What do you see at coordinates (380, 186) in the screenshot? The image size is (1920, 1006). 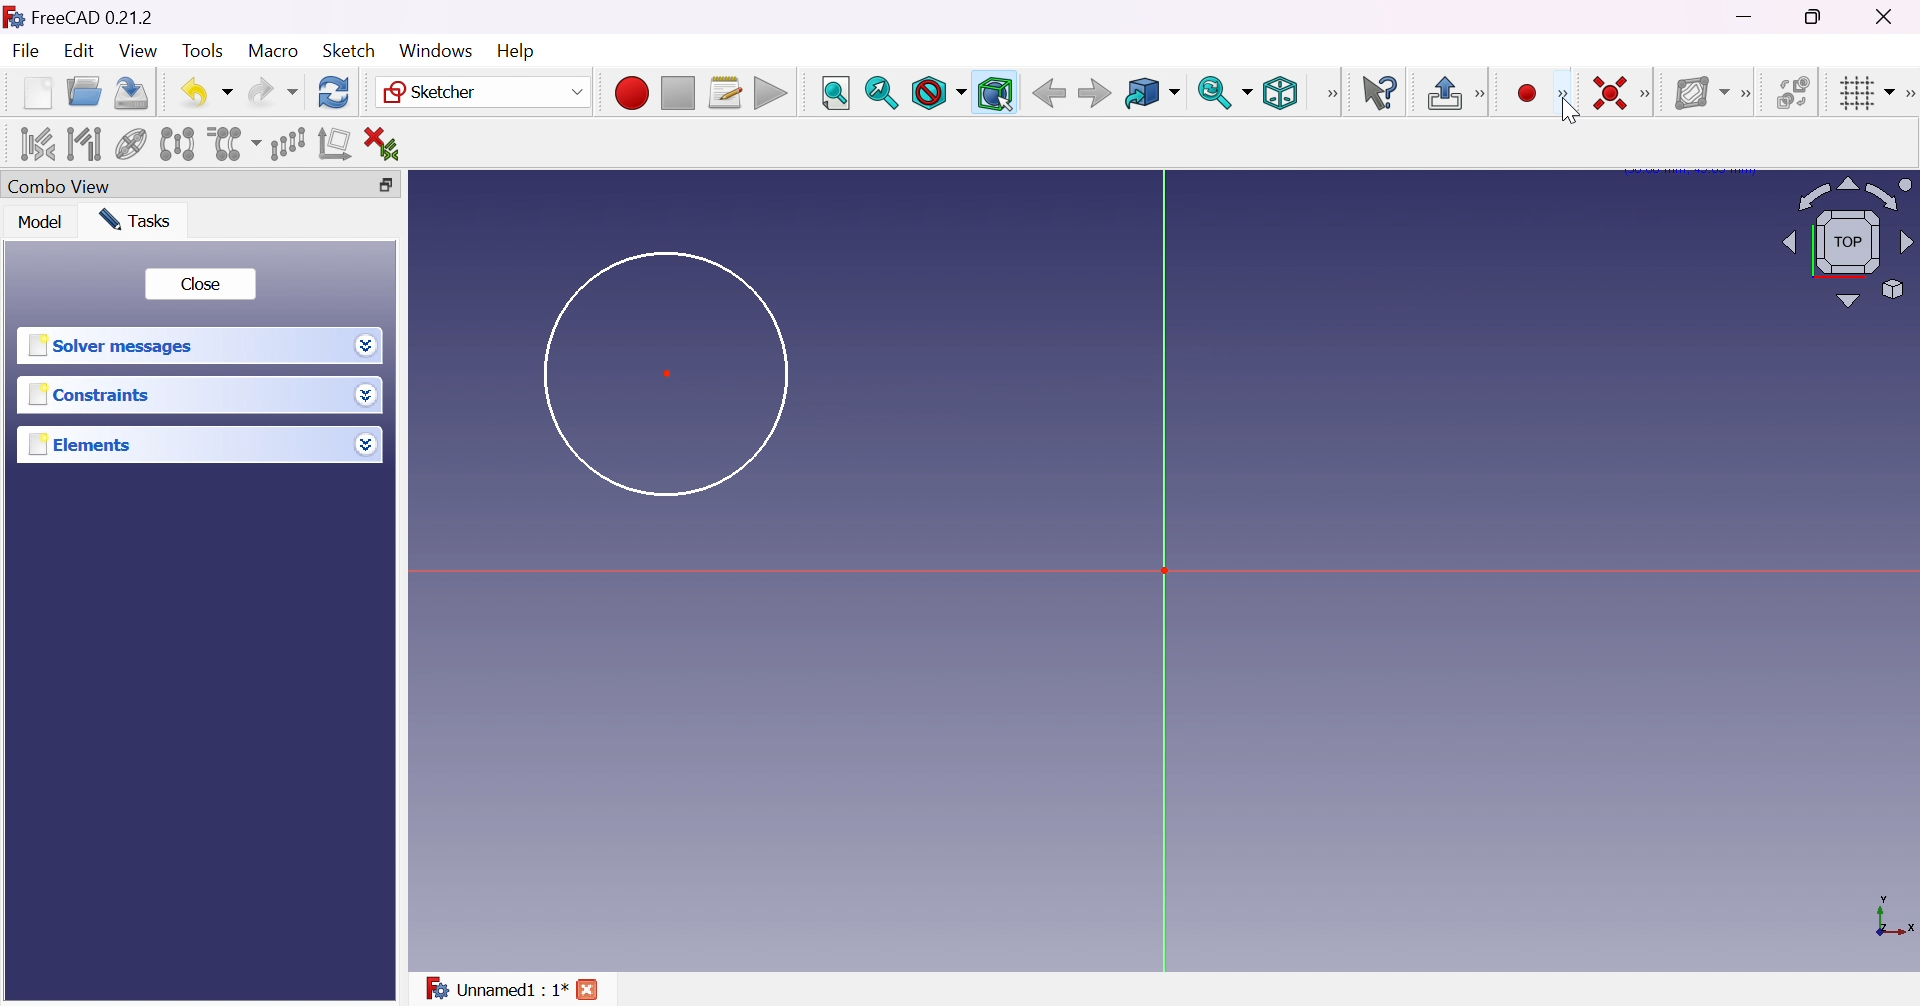 I see `Restore down` at bounding box center [380, 186].